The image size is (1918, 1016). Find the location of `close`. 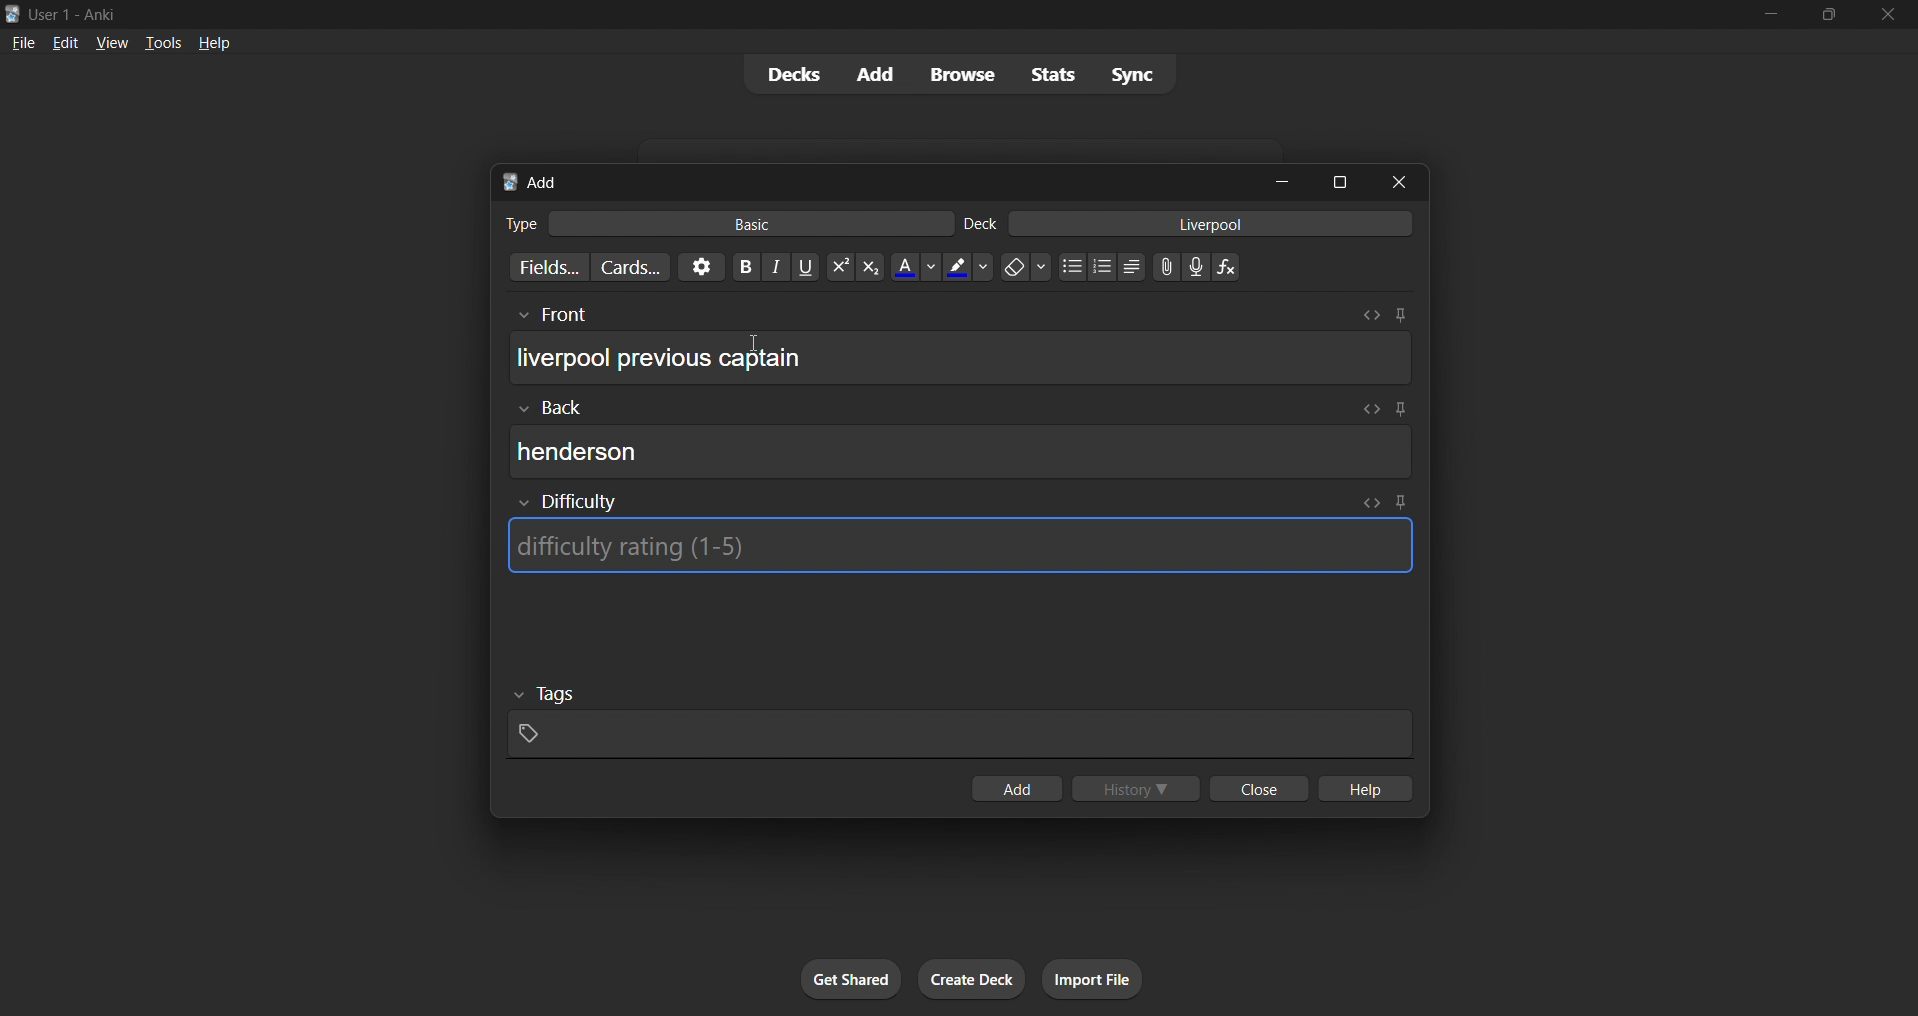

close is located at coordinates (1405, 181).